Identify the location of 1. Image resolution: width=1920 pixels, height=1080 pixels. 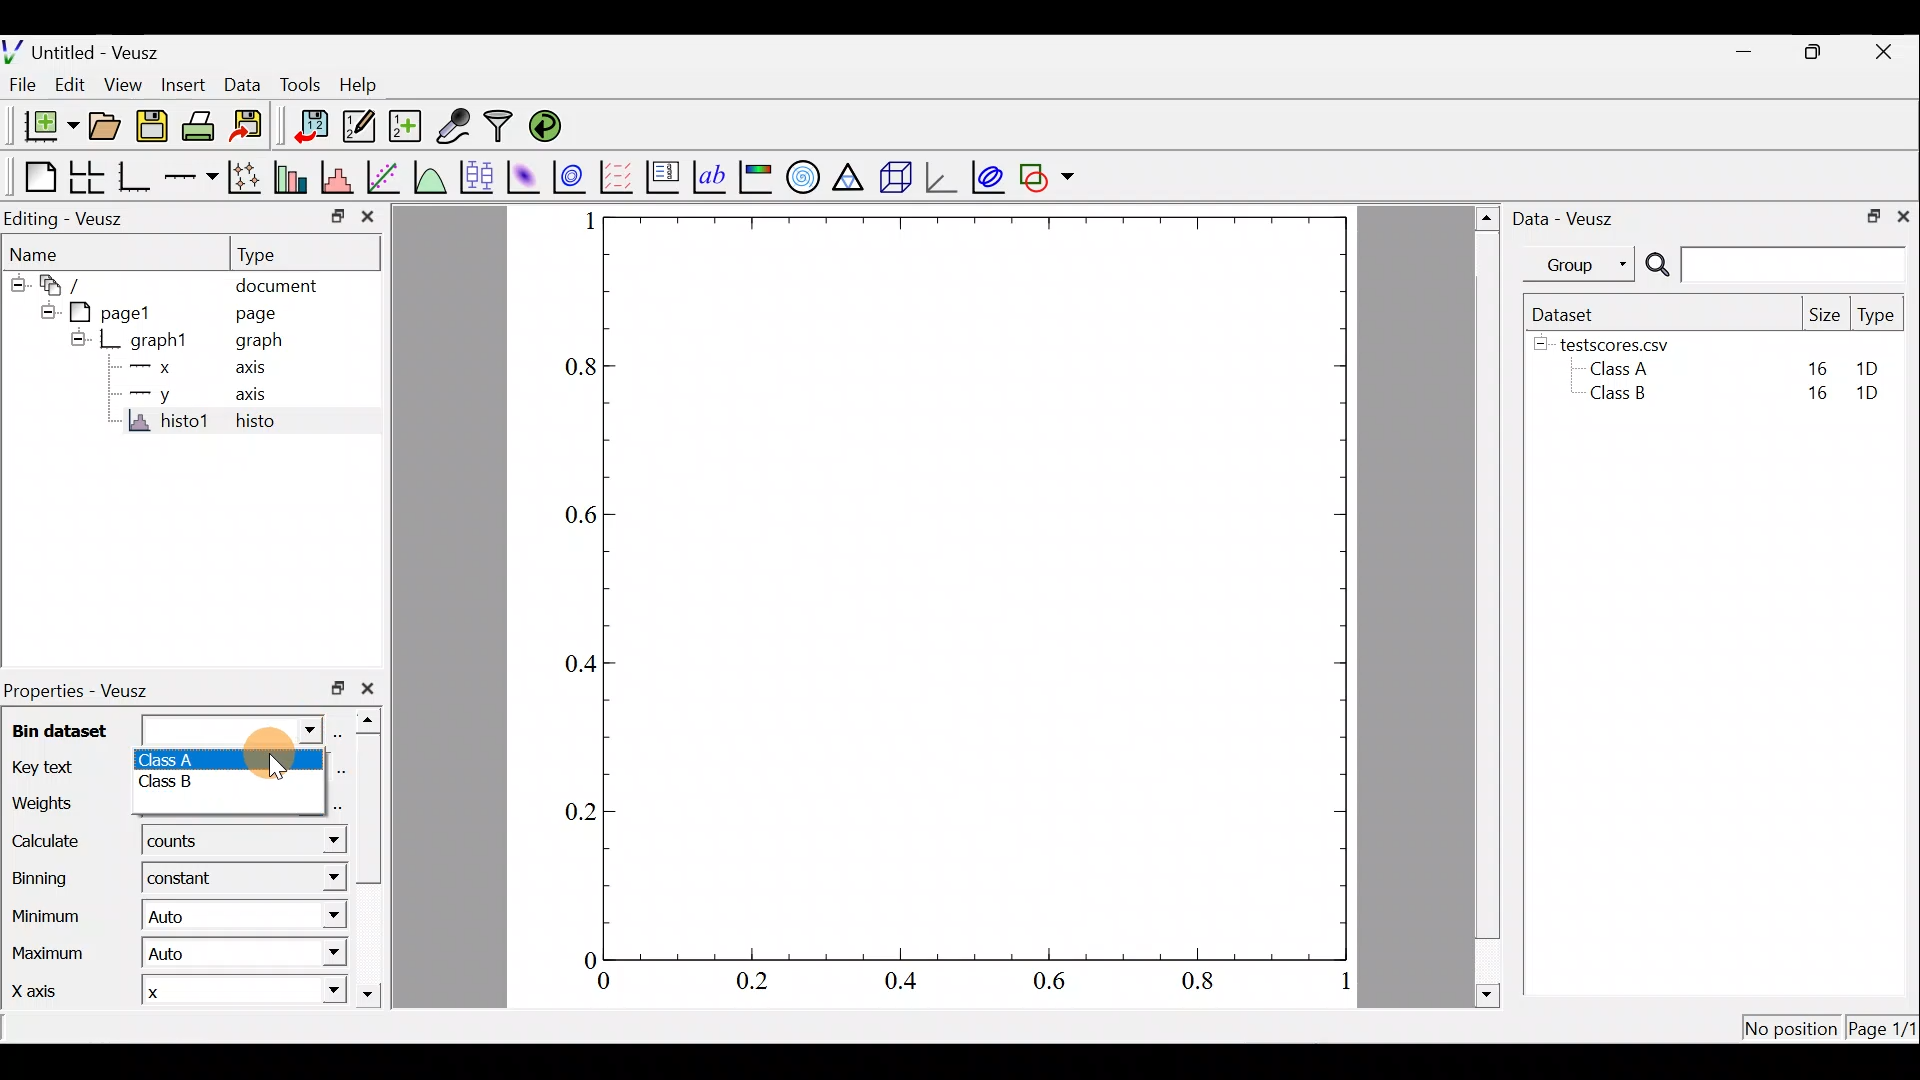
(1340, 983).